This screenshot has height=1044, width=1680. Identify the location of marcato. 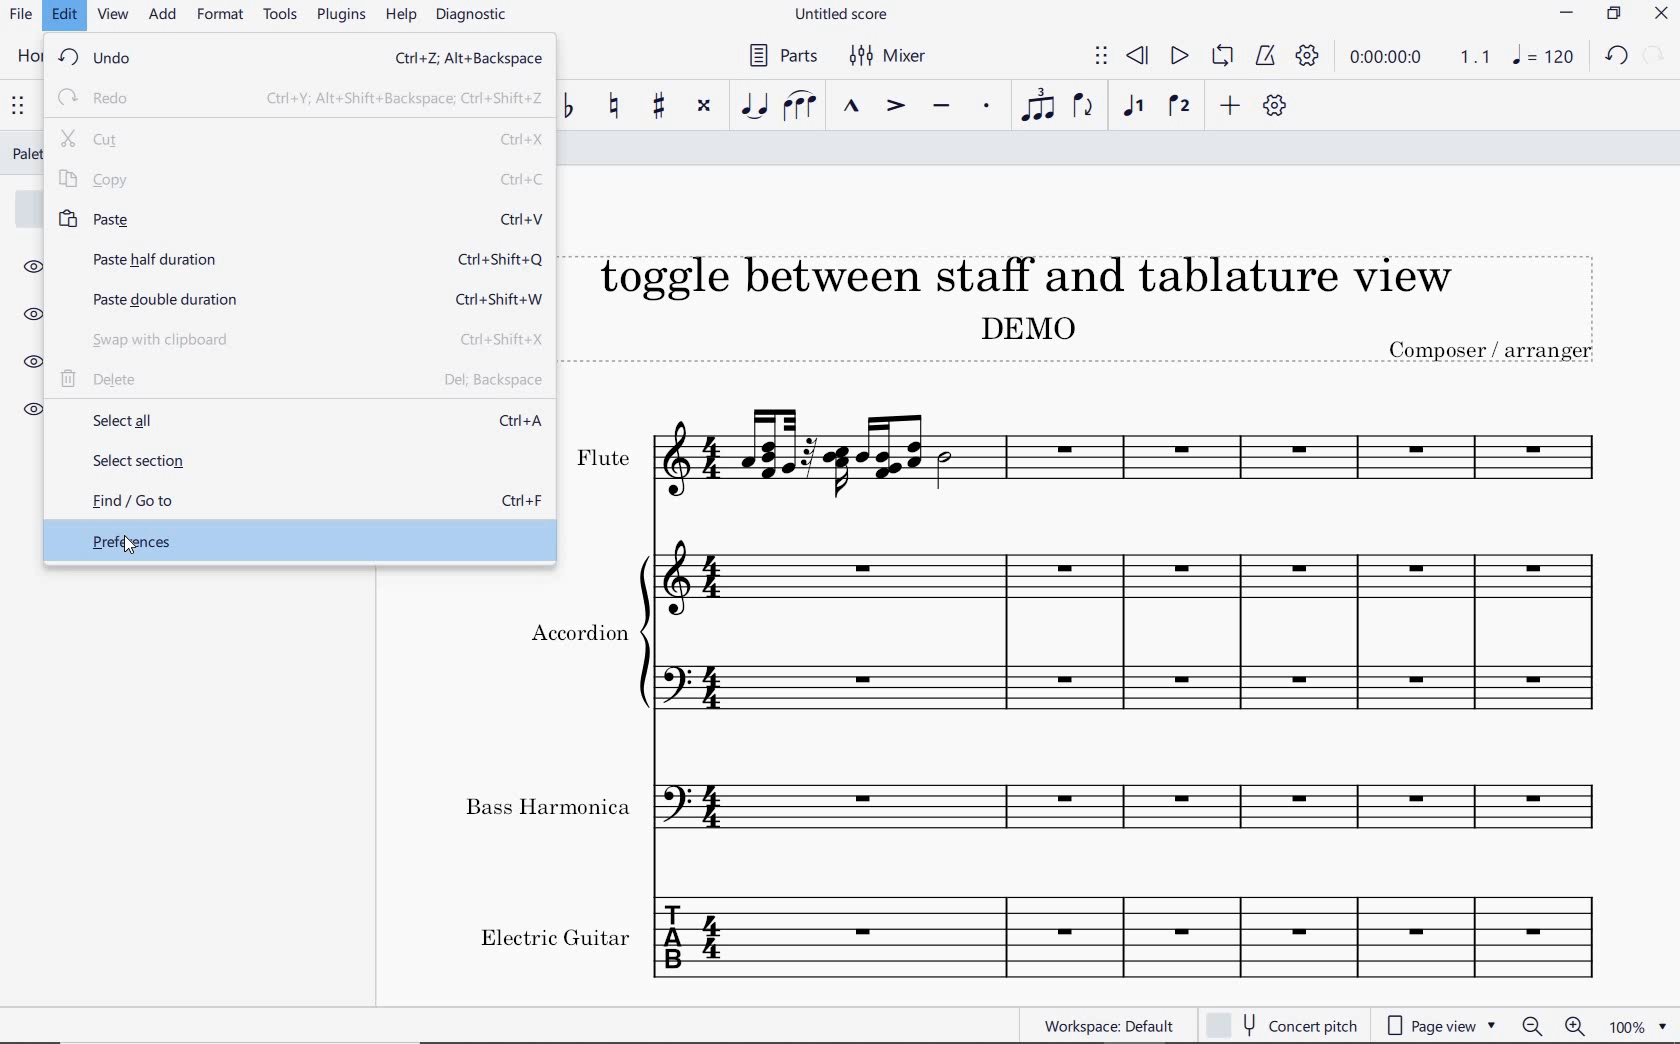
(853, 107).